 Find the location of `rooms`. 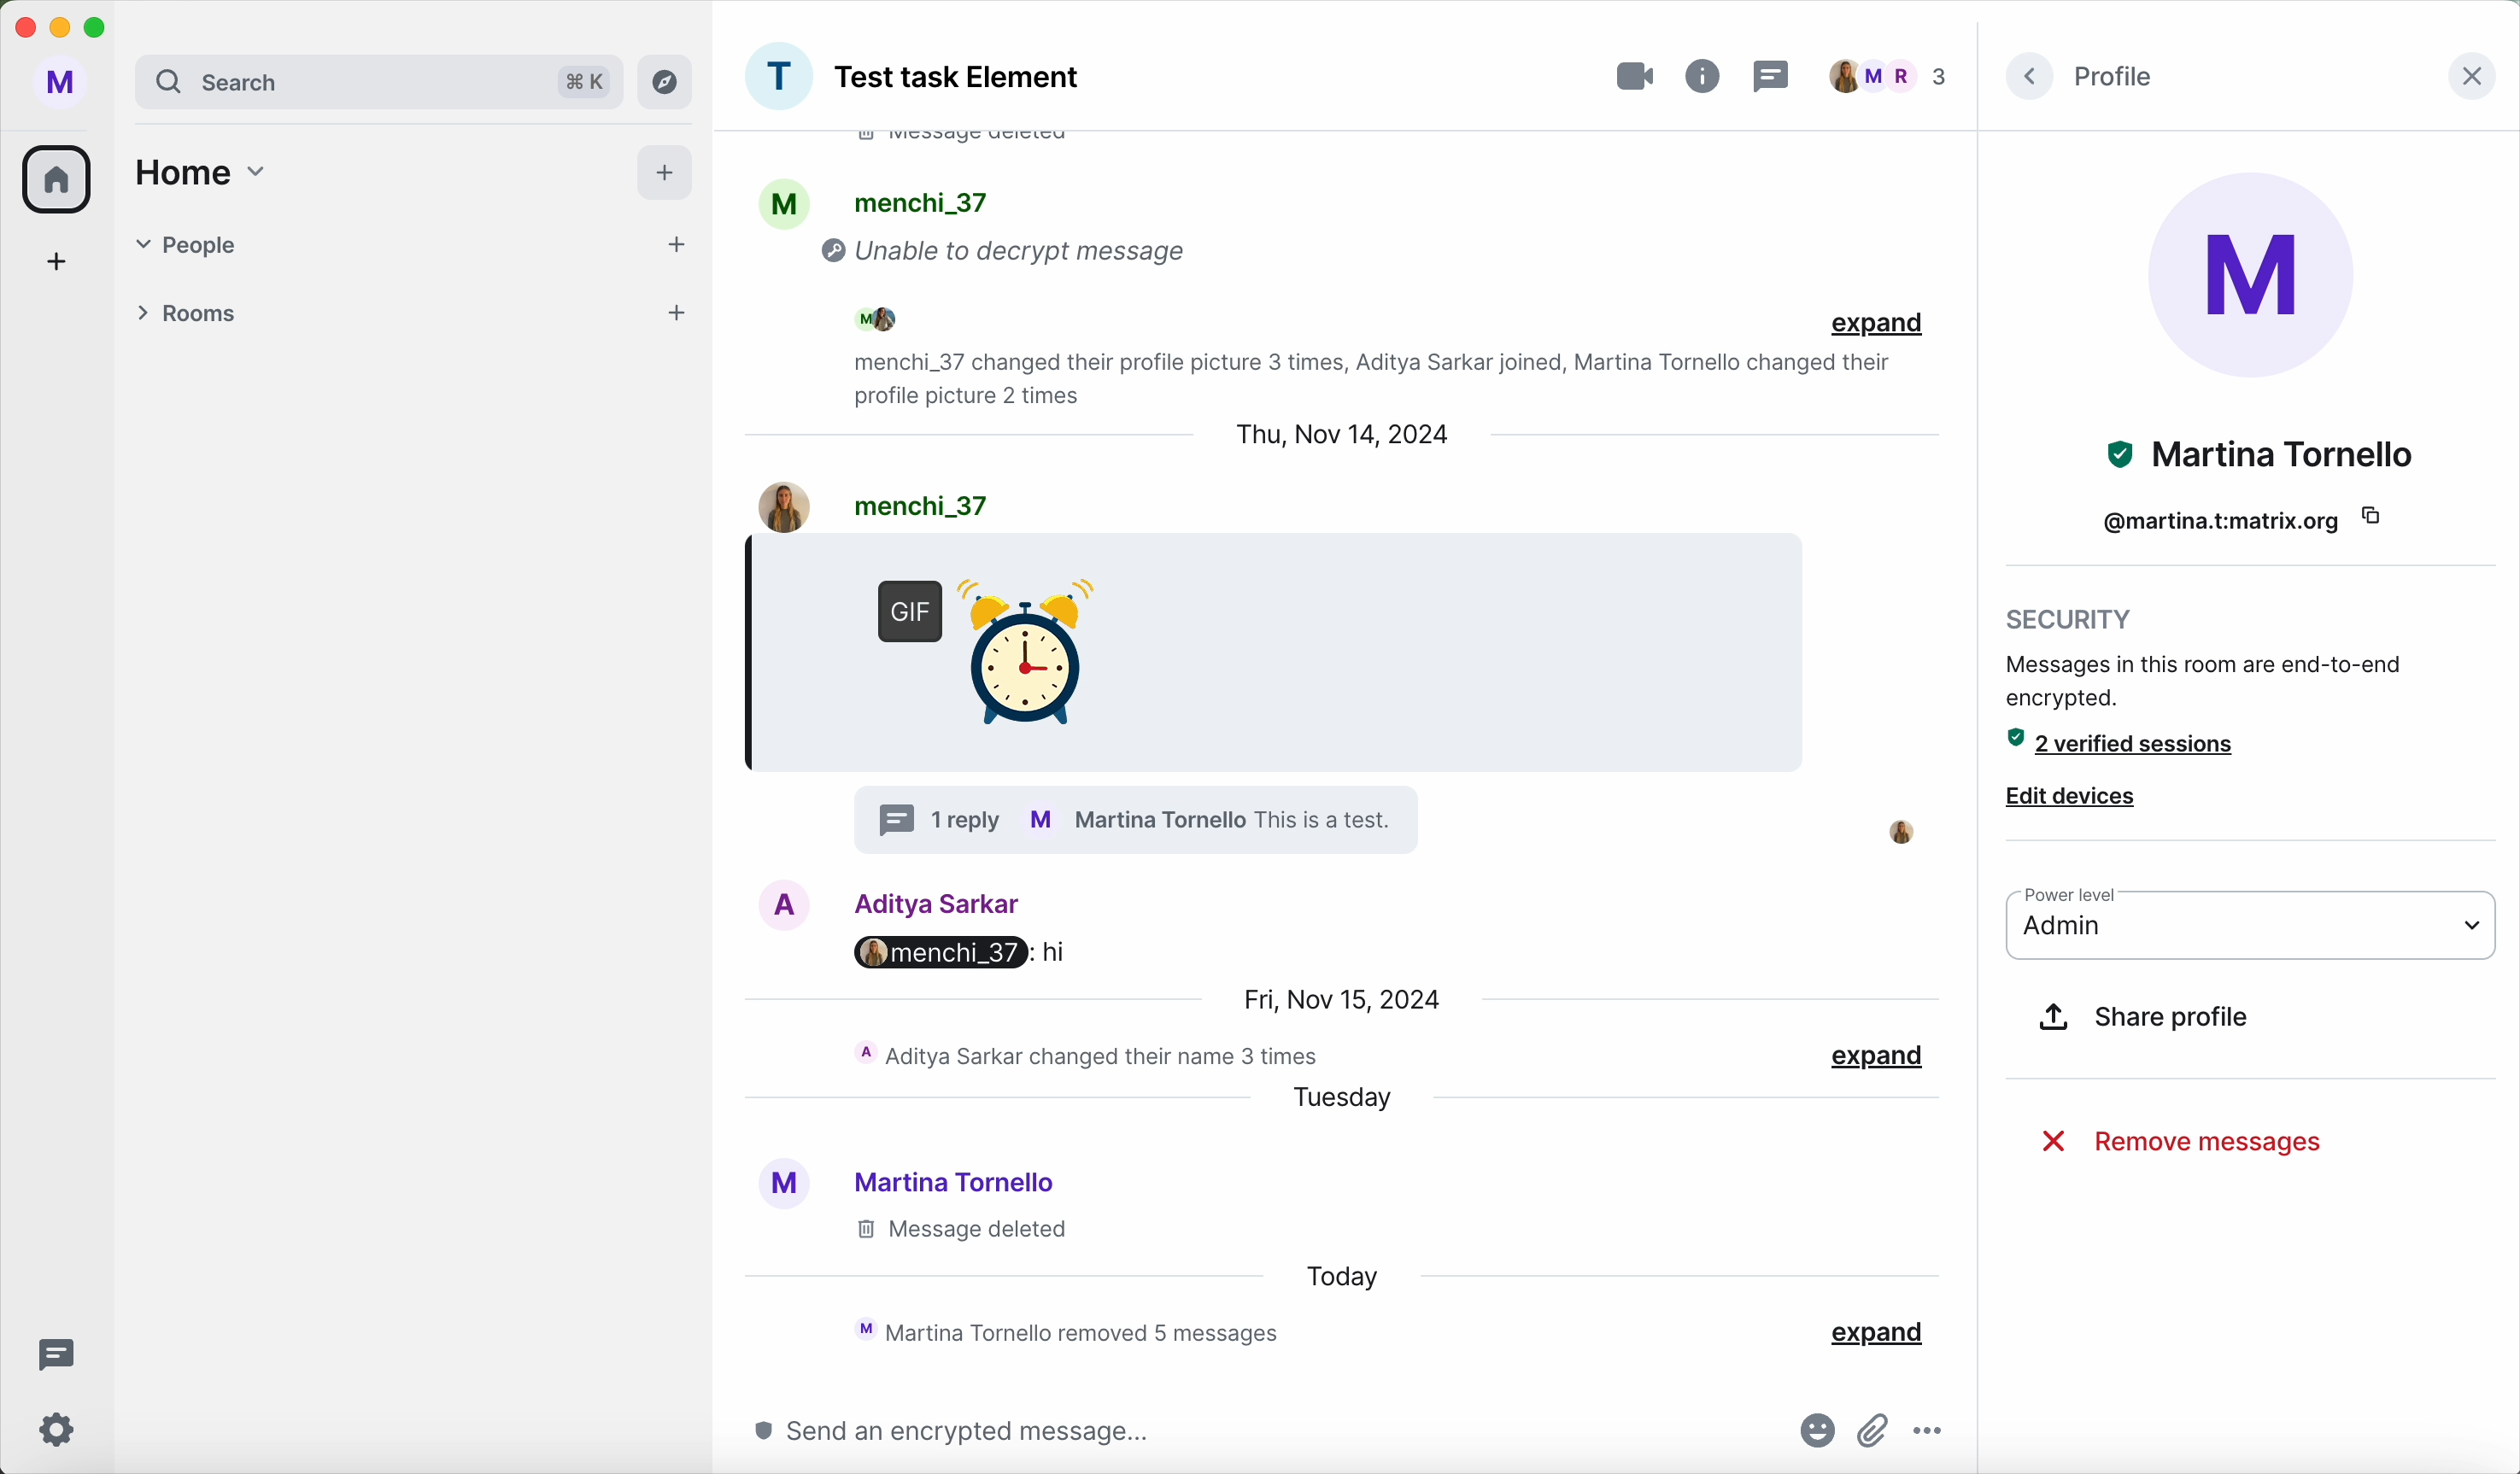

rooms is located at coordinates (357, 310).